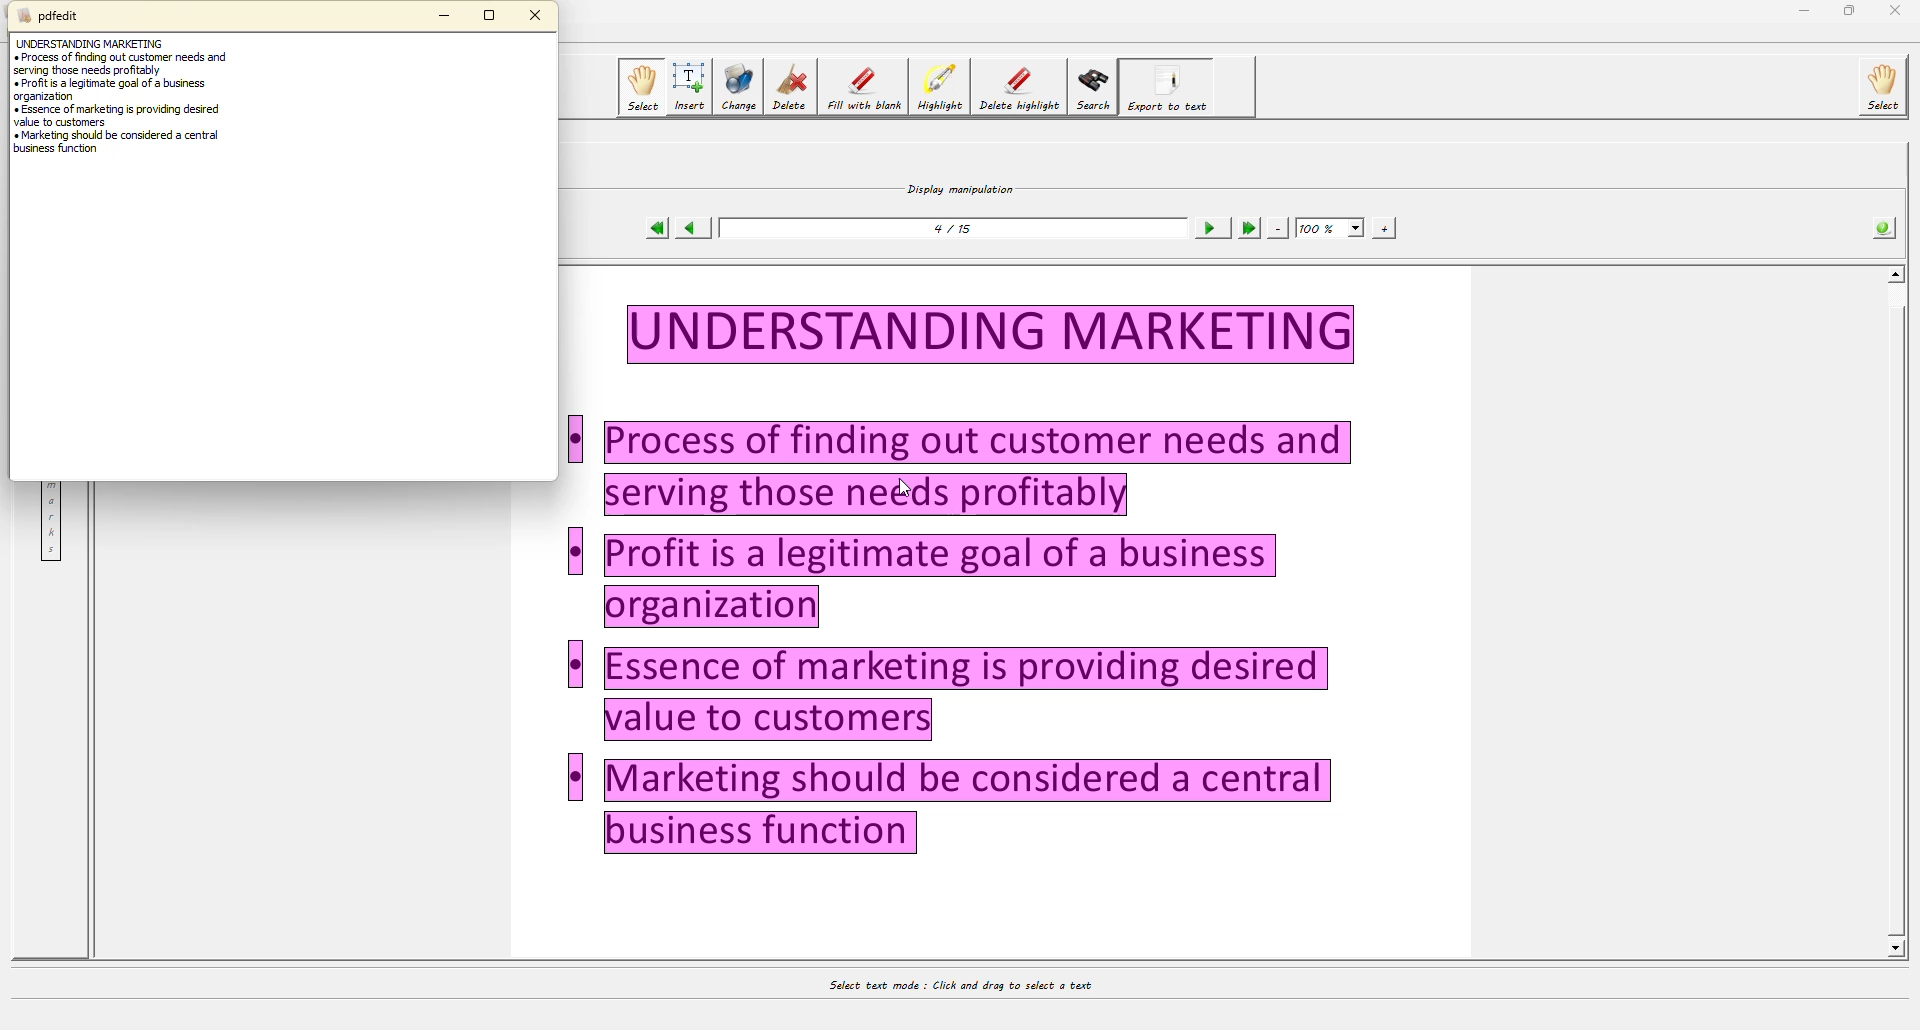  I want to click on maximize, so click(1846, 12).